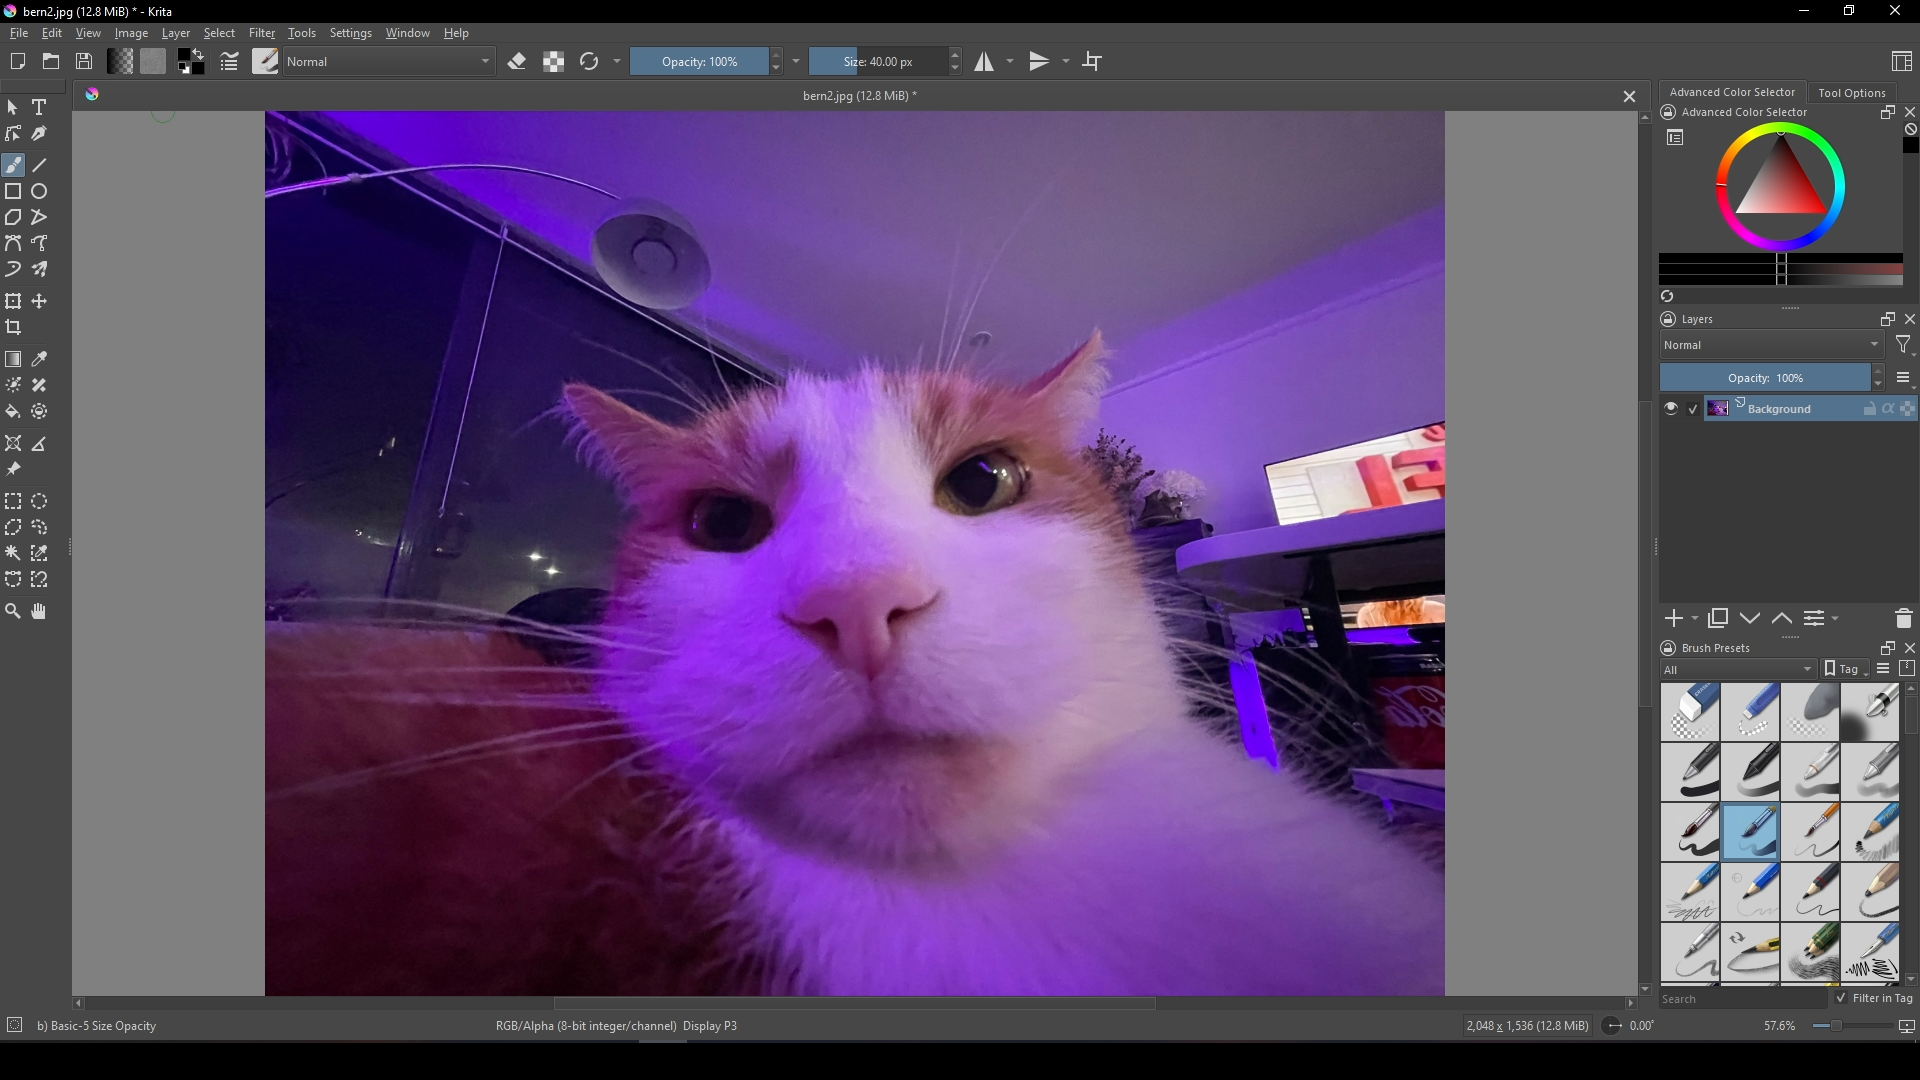 This screenshot has height=1080, width=1920. I want to click on Left panel slider, so click(1657, 545).